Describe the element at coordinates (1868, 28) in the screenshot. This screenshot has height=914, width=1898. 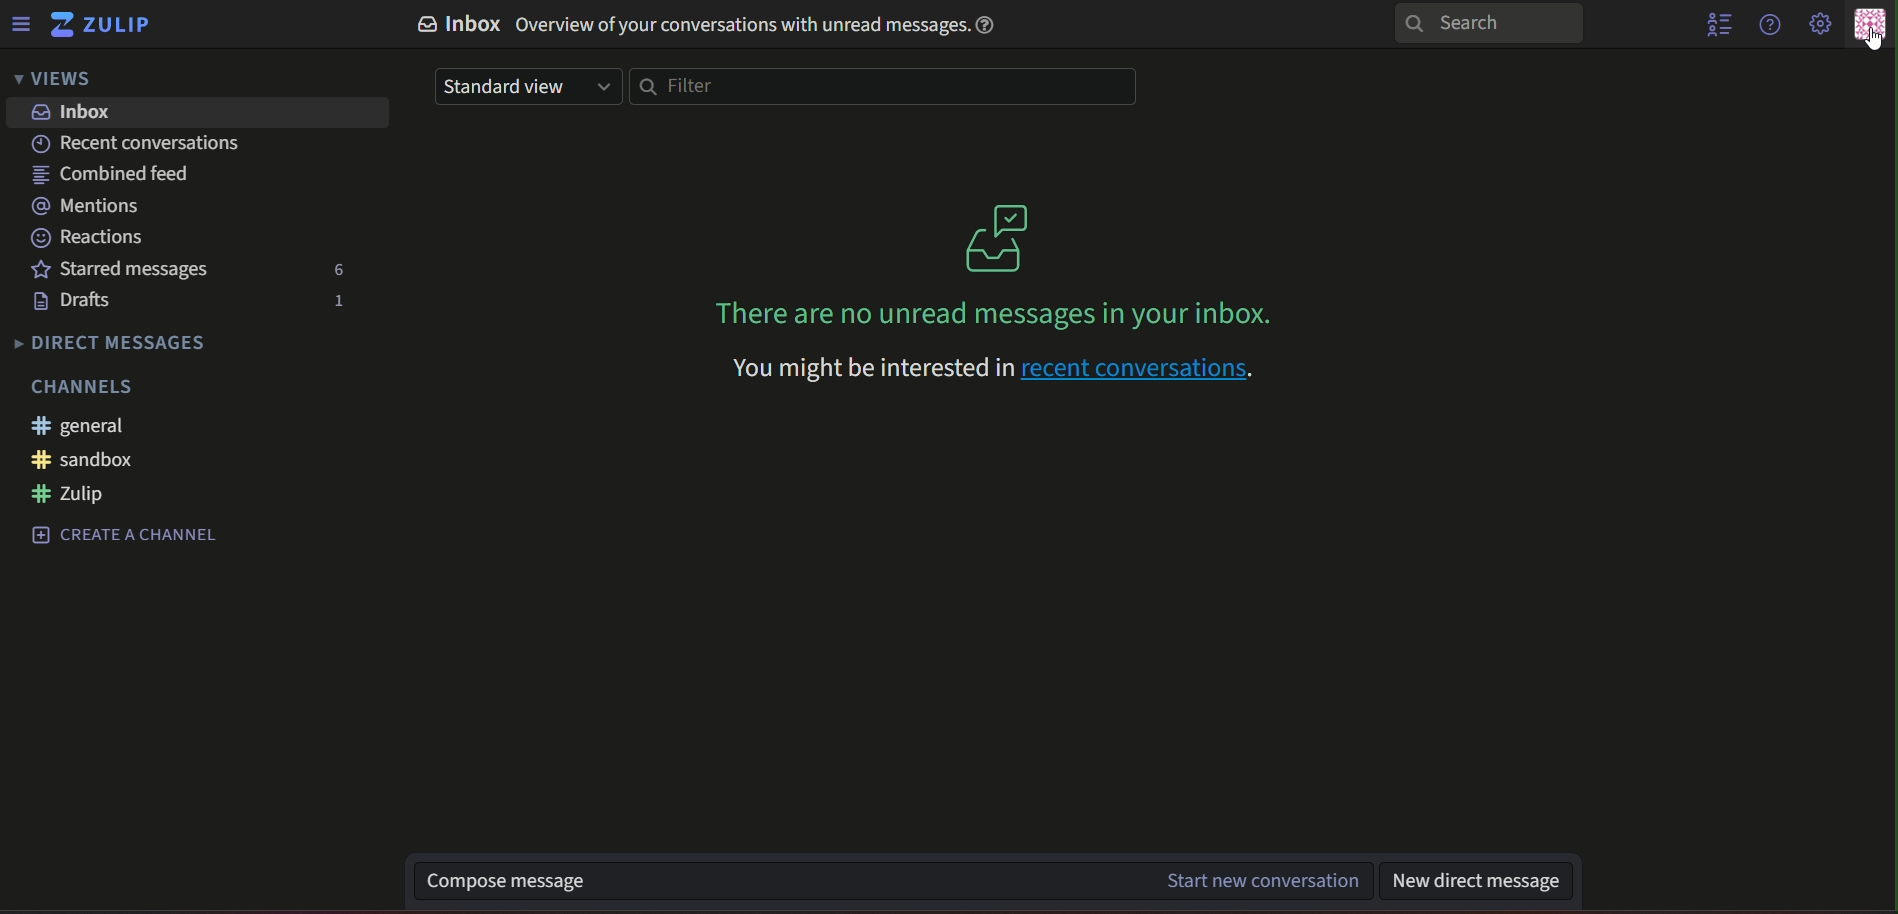
I see `personal menu` at that location.